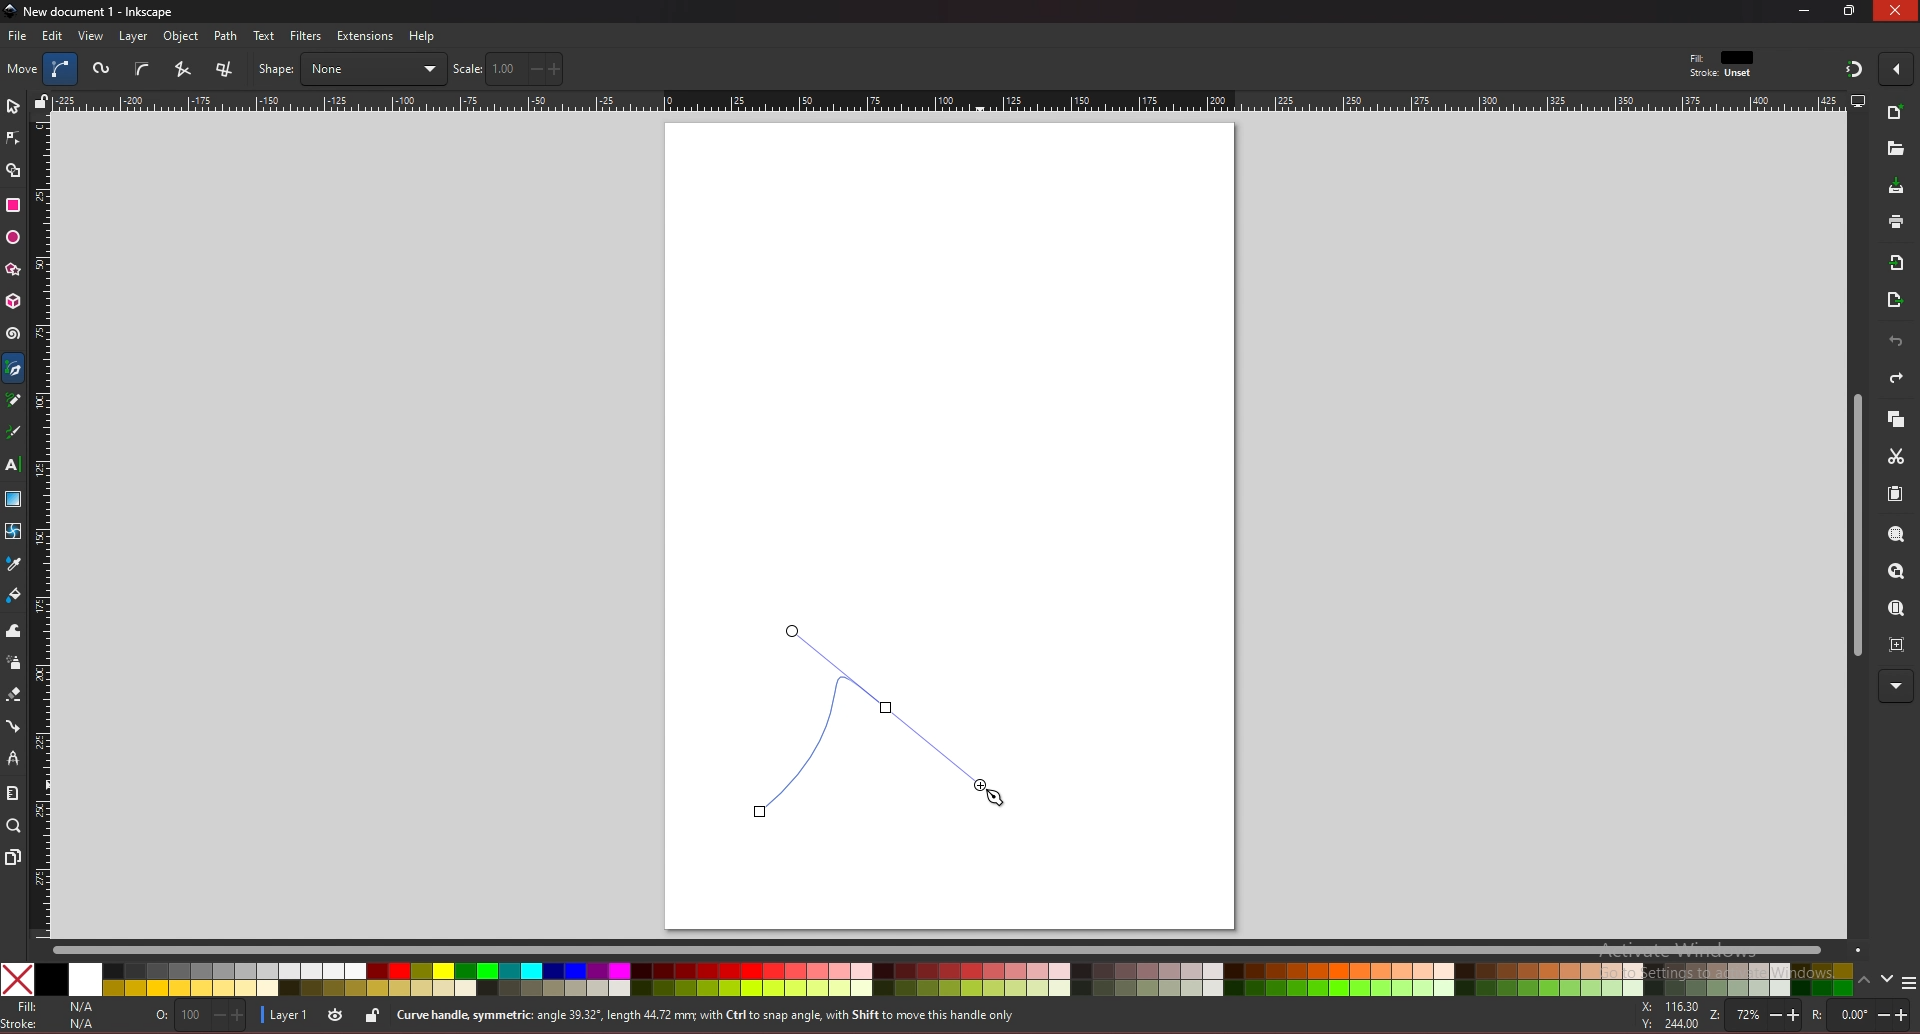  Describe the element at coordinates (184, 37) in the screenshot. I see `object` at that location.